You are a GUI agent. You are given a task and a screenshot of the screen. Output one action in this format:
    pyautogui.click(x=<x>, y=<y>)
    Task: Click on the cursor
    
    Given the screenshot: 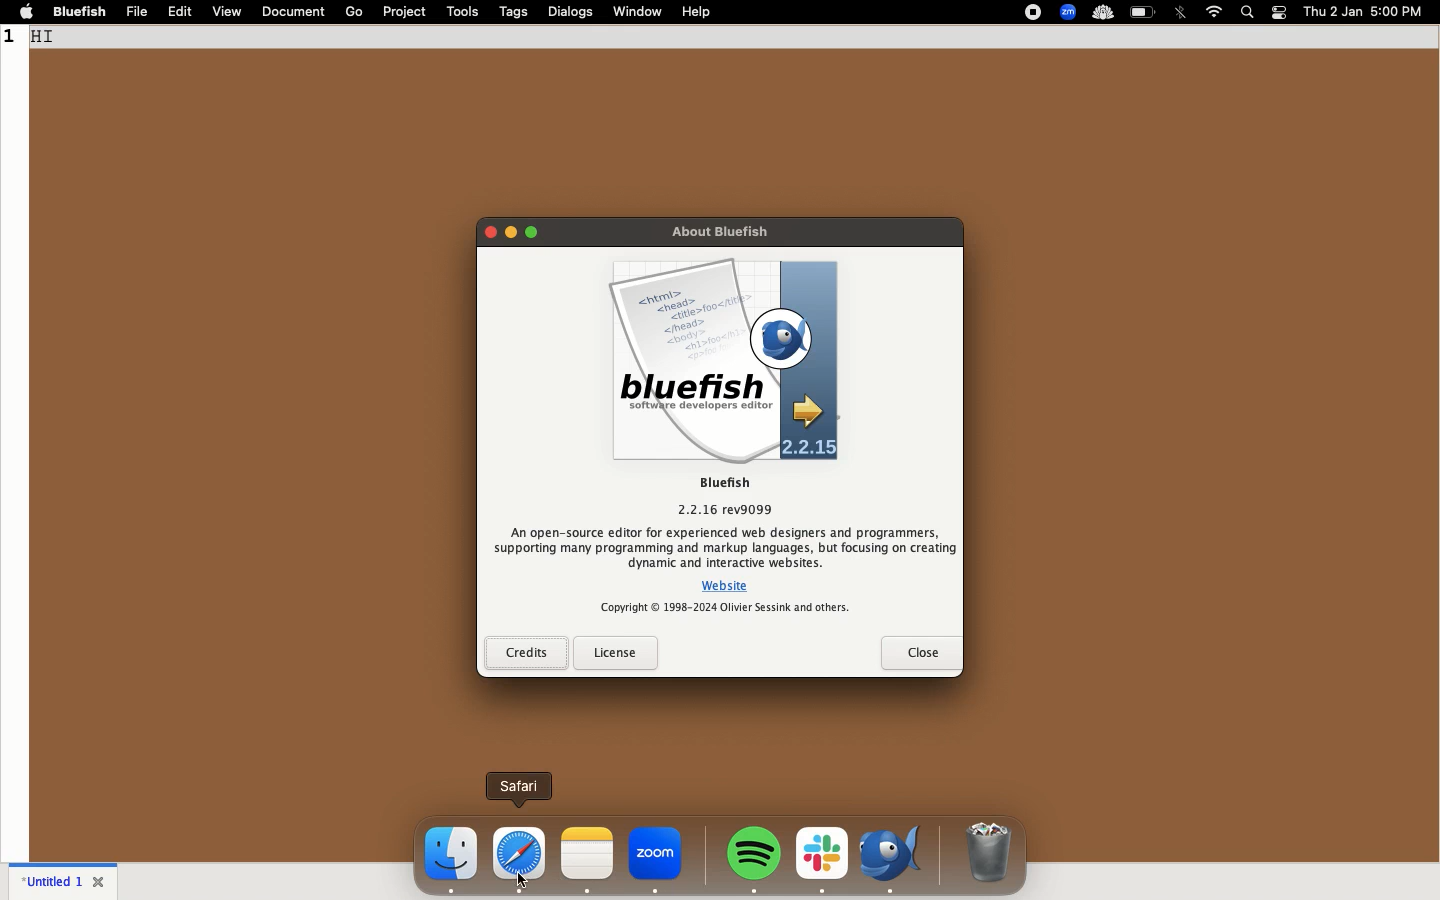 What is the action you would take?
    pyautogui.click(x=522, y=876)
    